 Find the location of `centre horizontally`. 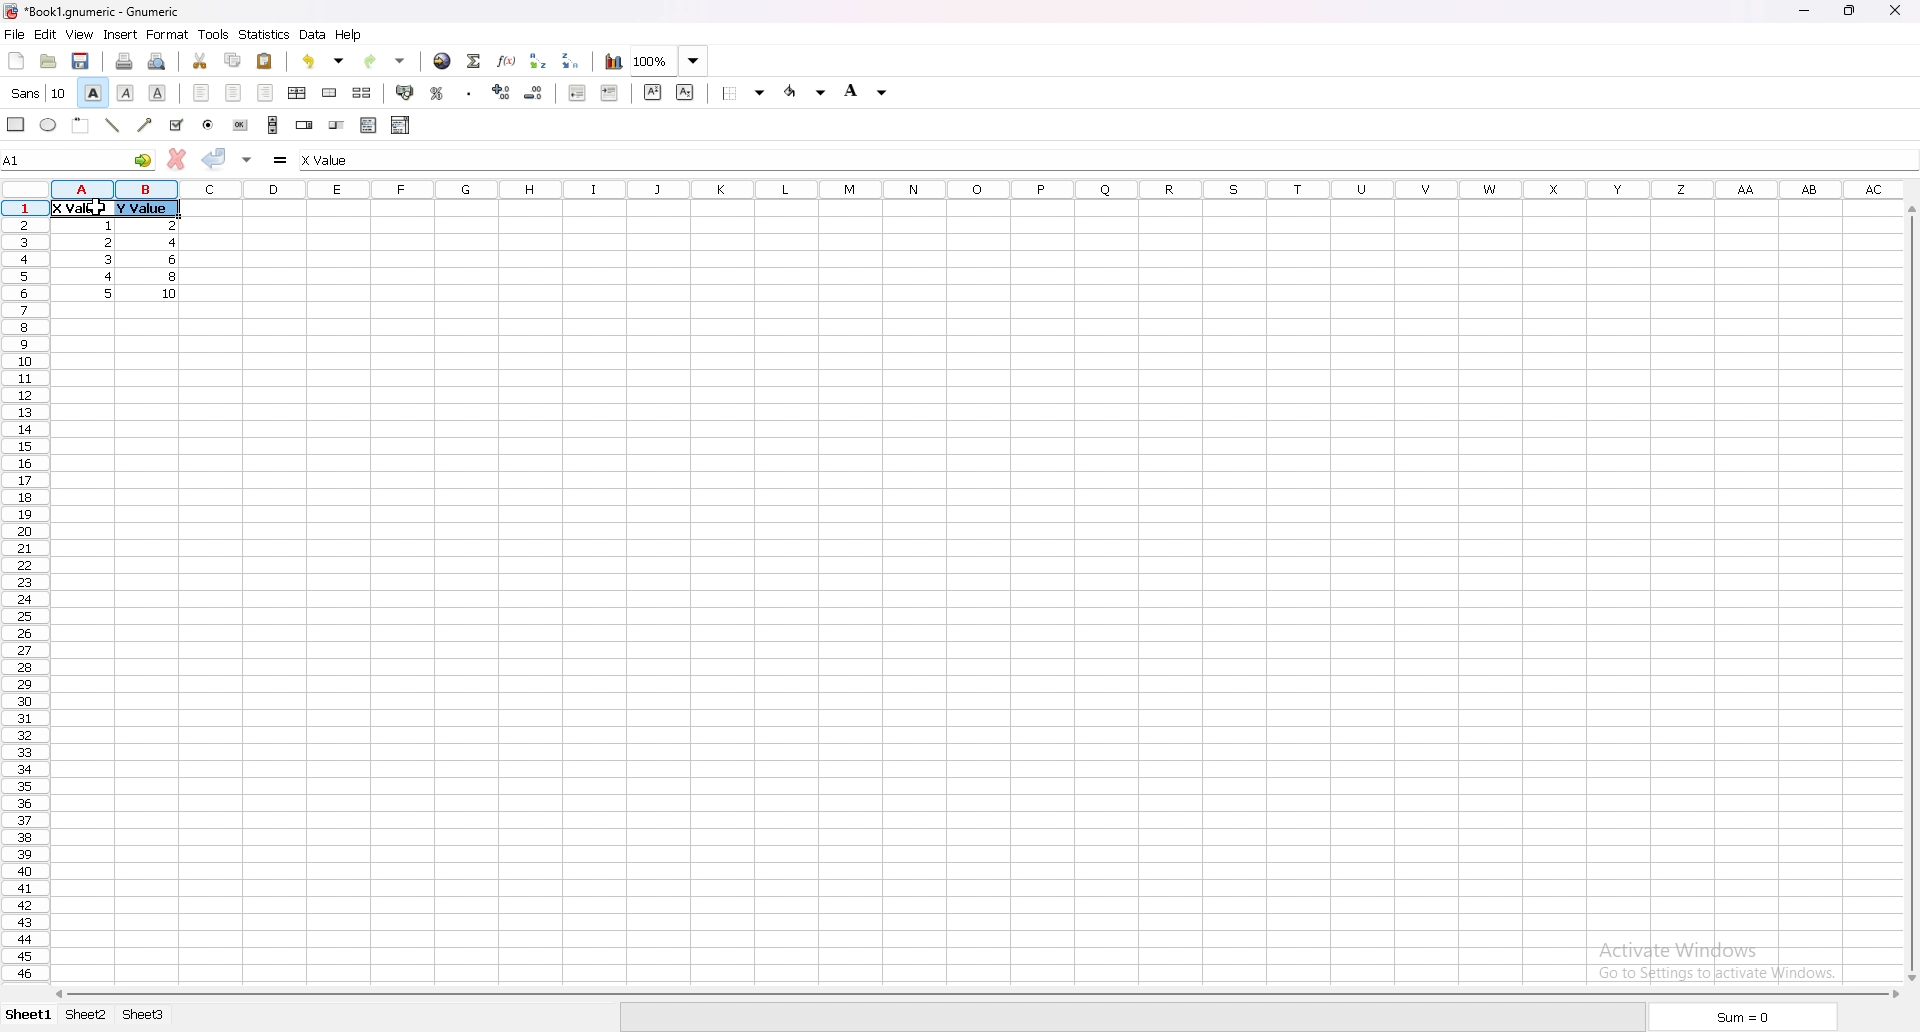

centre horizontally is located at coordinates (298, 92).